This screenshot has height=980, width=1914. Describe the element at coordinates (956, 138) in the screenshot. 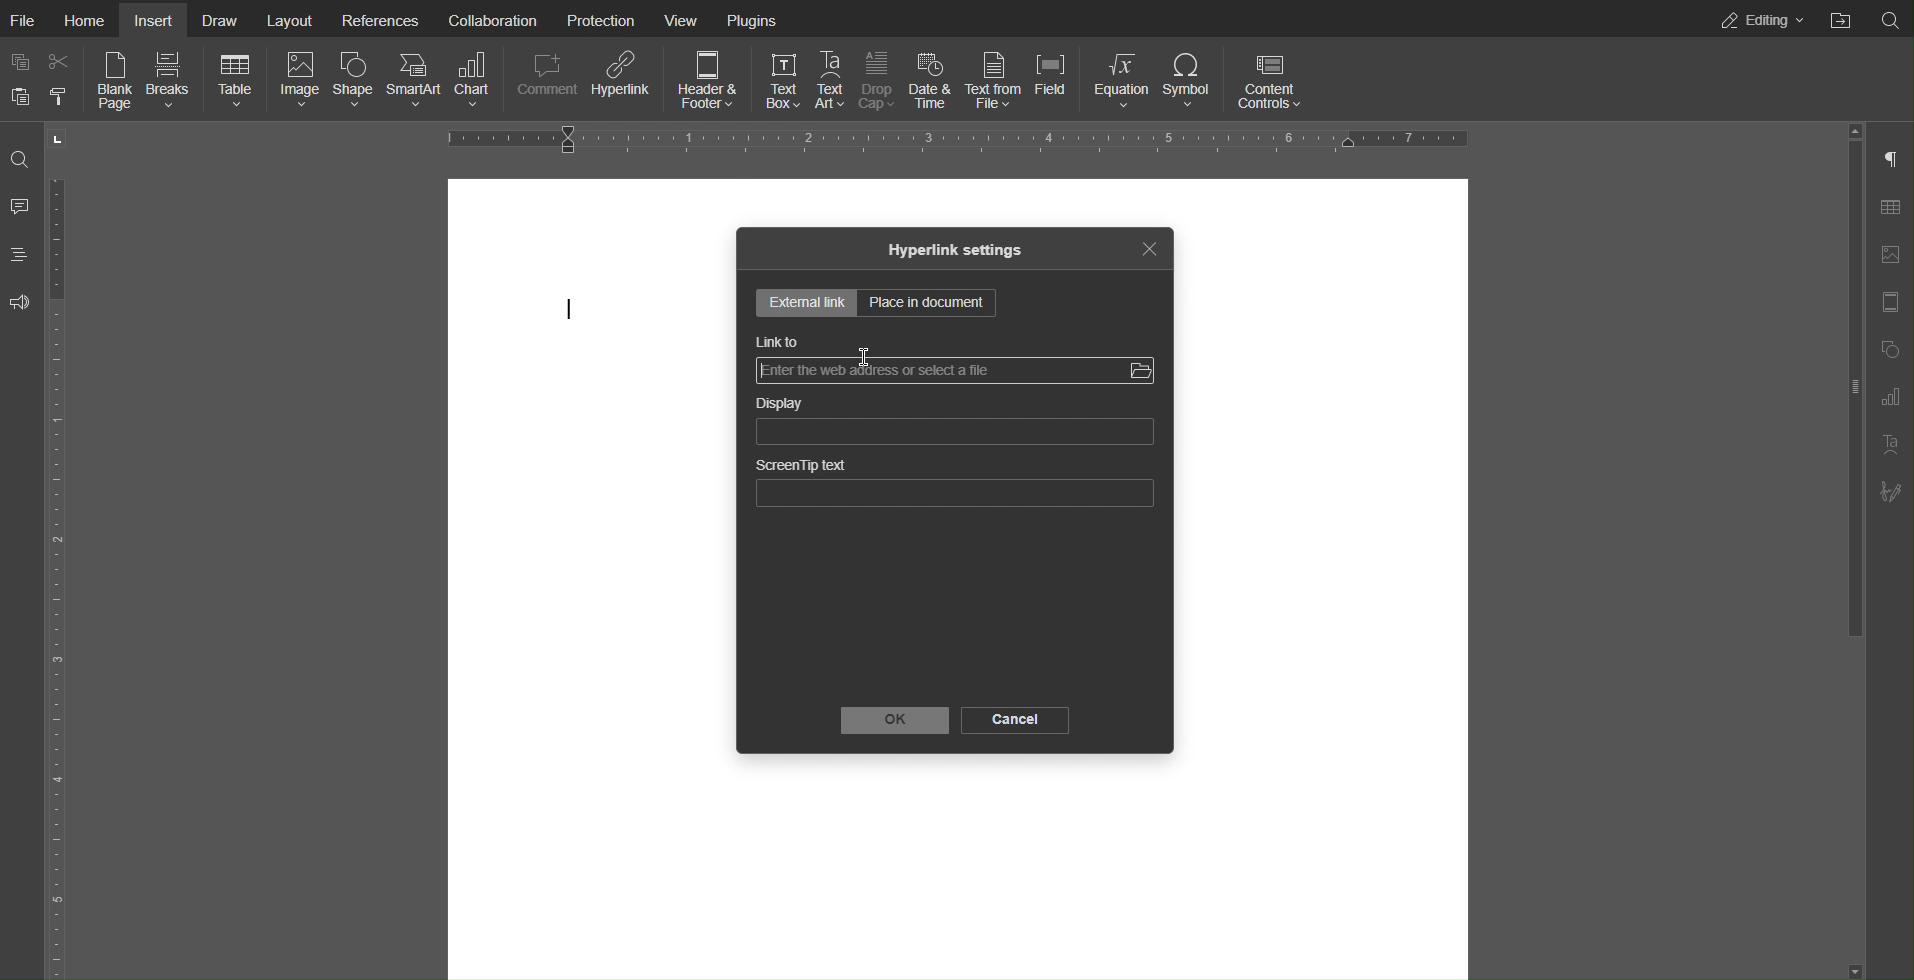

I see `Horizontal Ruler` at that location.